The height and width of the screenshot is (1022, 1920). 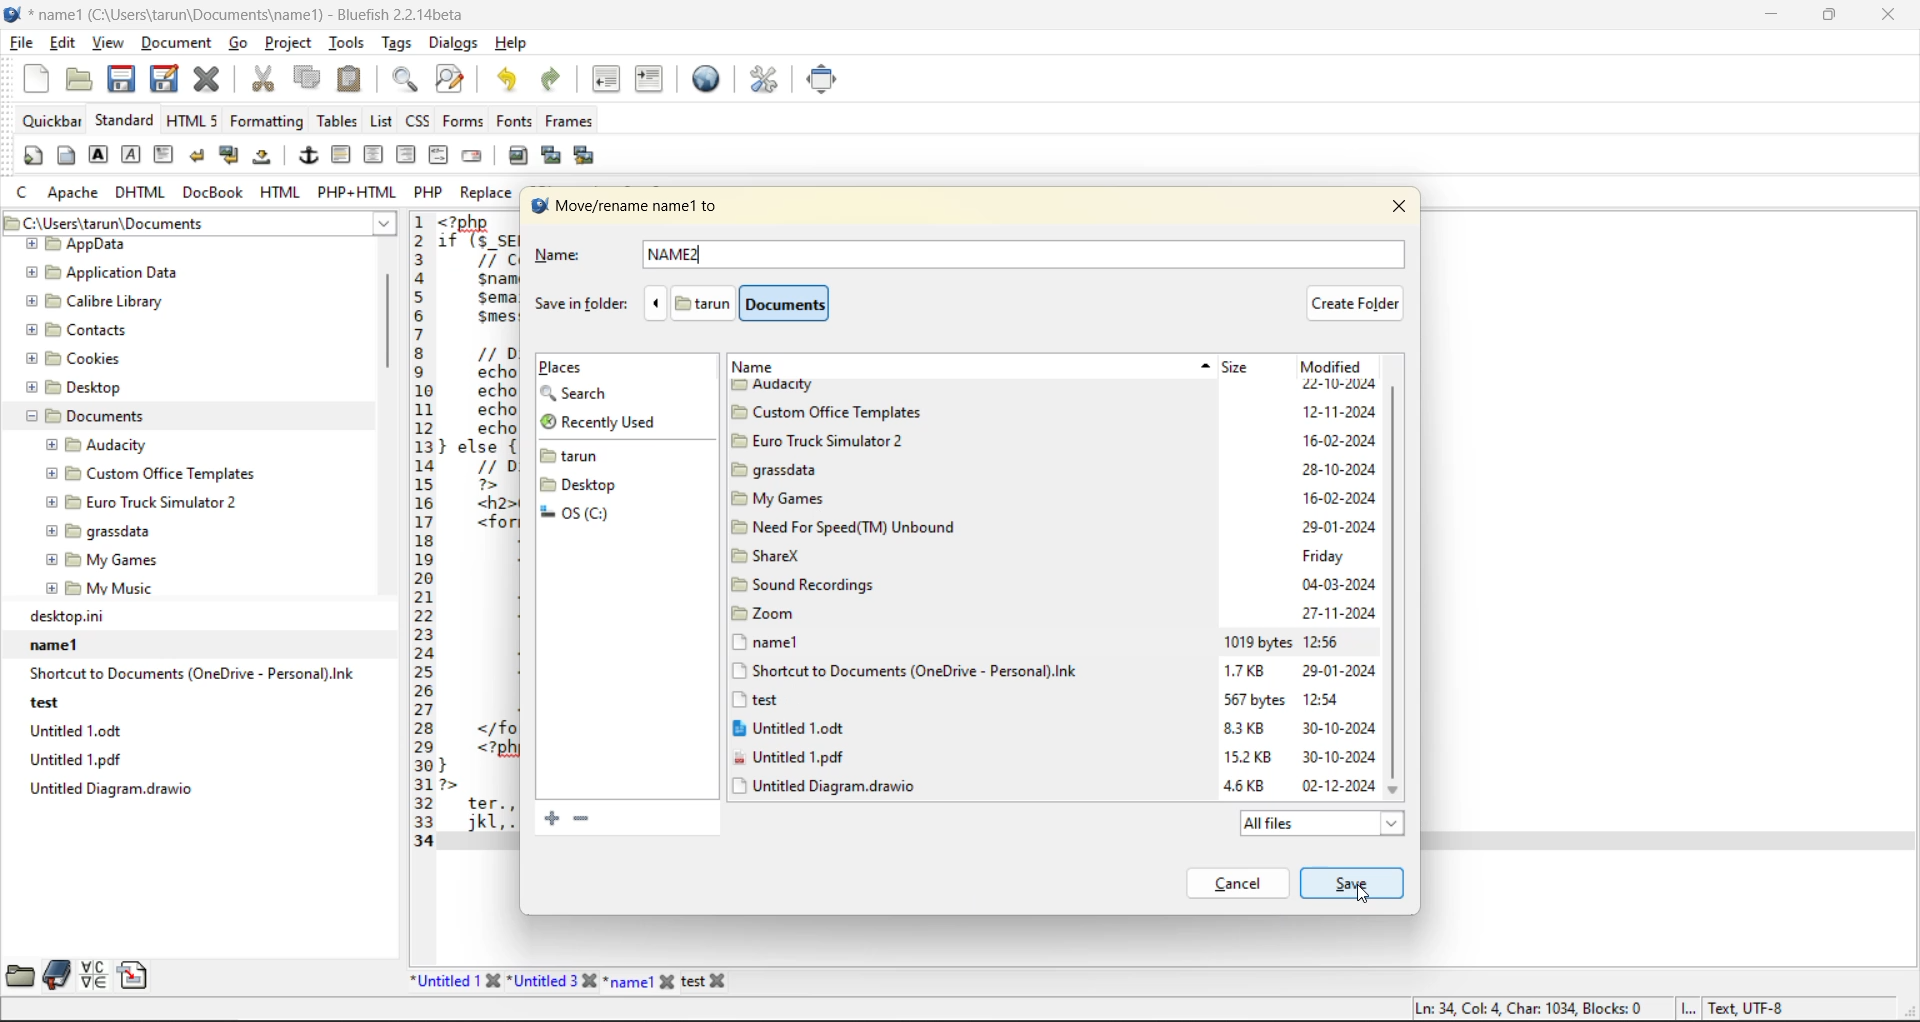 I want to click on file, so click(x=22, y=43).